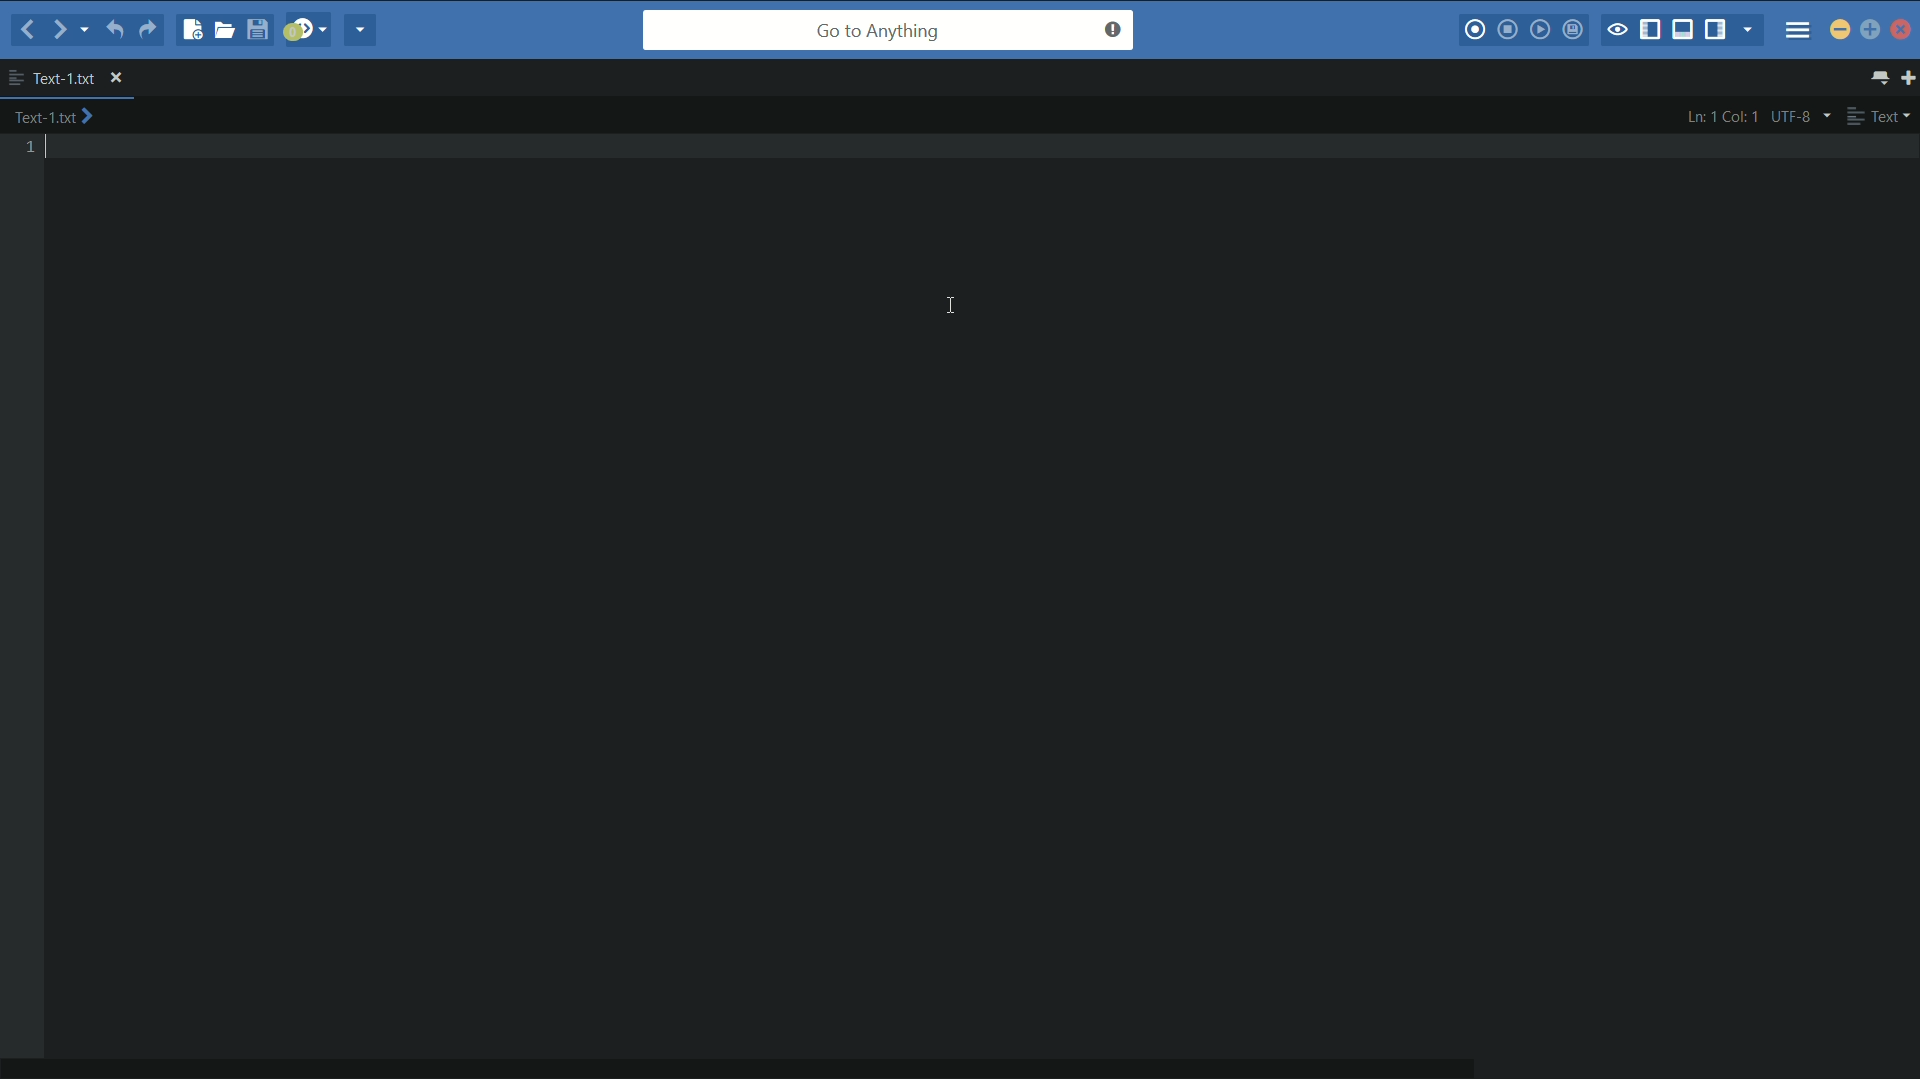  Describe the element at coordinates (52, 78) in the screenshot. I see `text-1.txt` at that location.